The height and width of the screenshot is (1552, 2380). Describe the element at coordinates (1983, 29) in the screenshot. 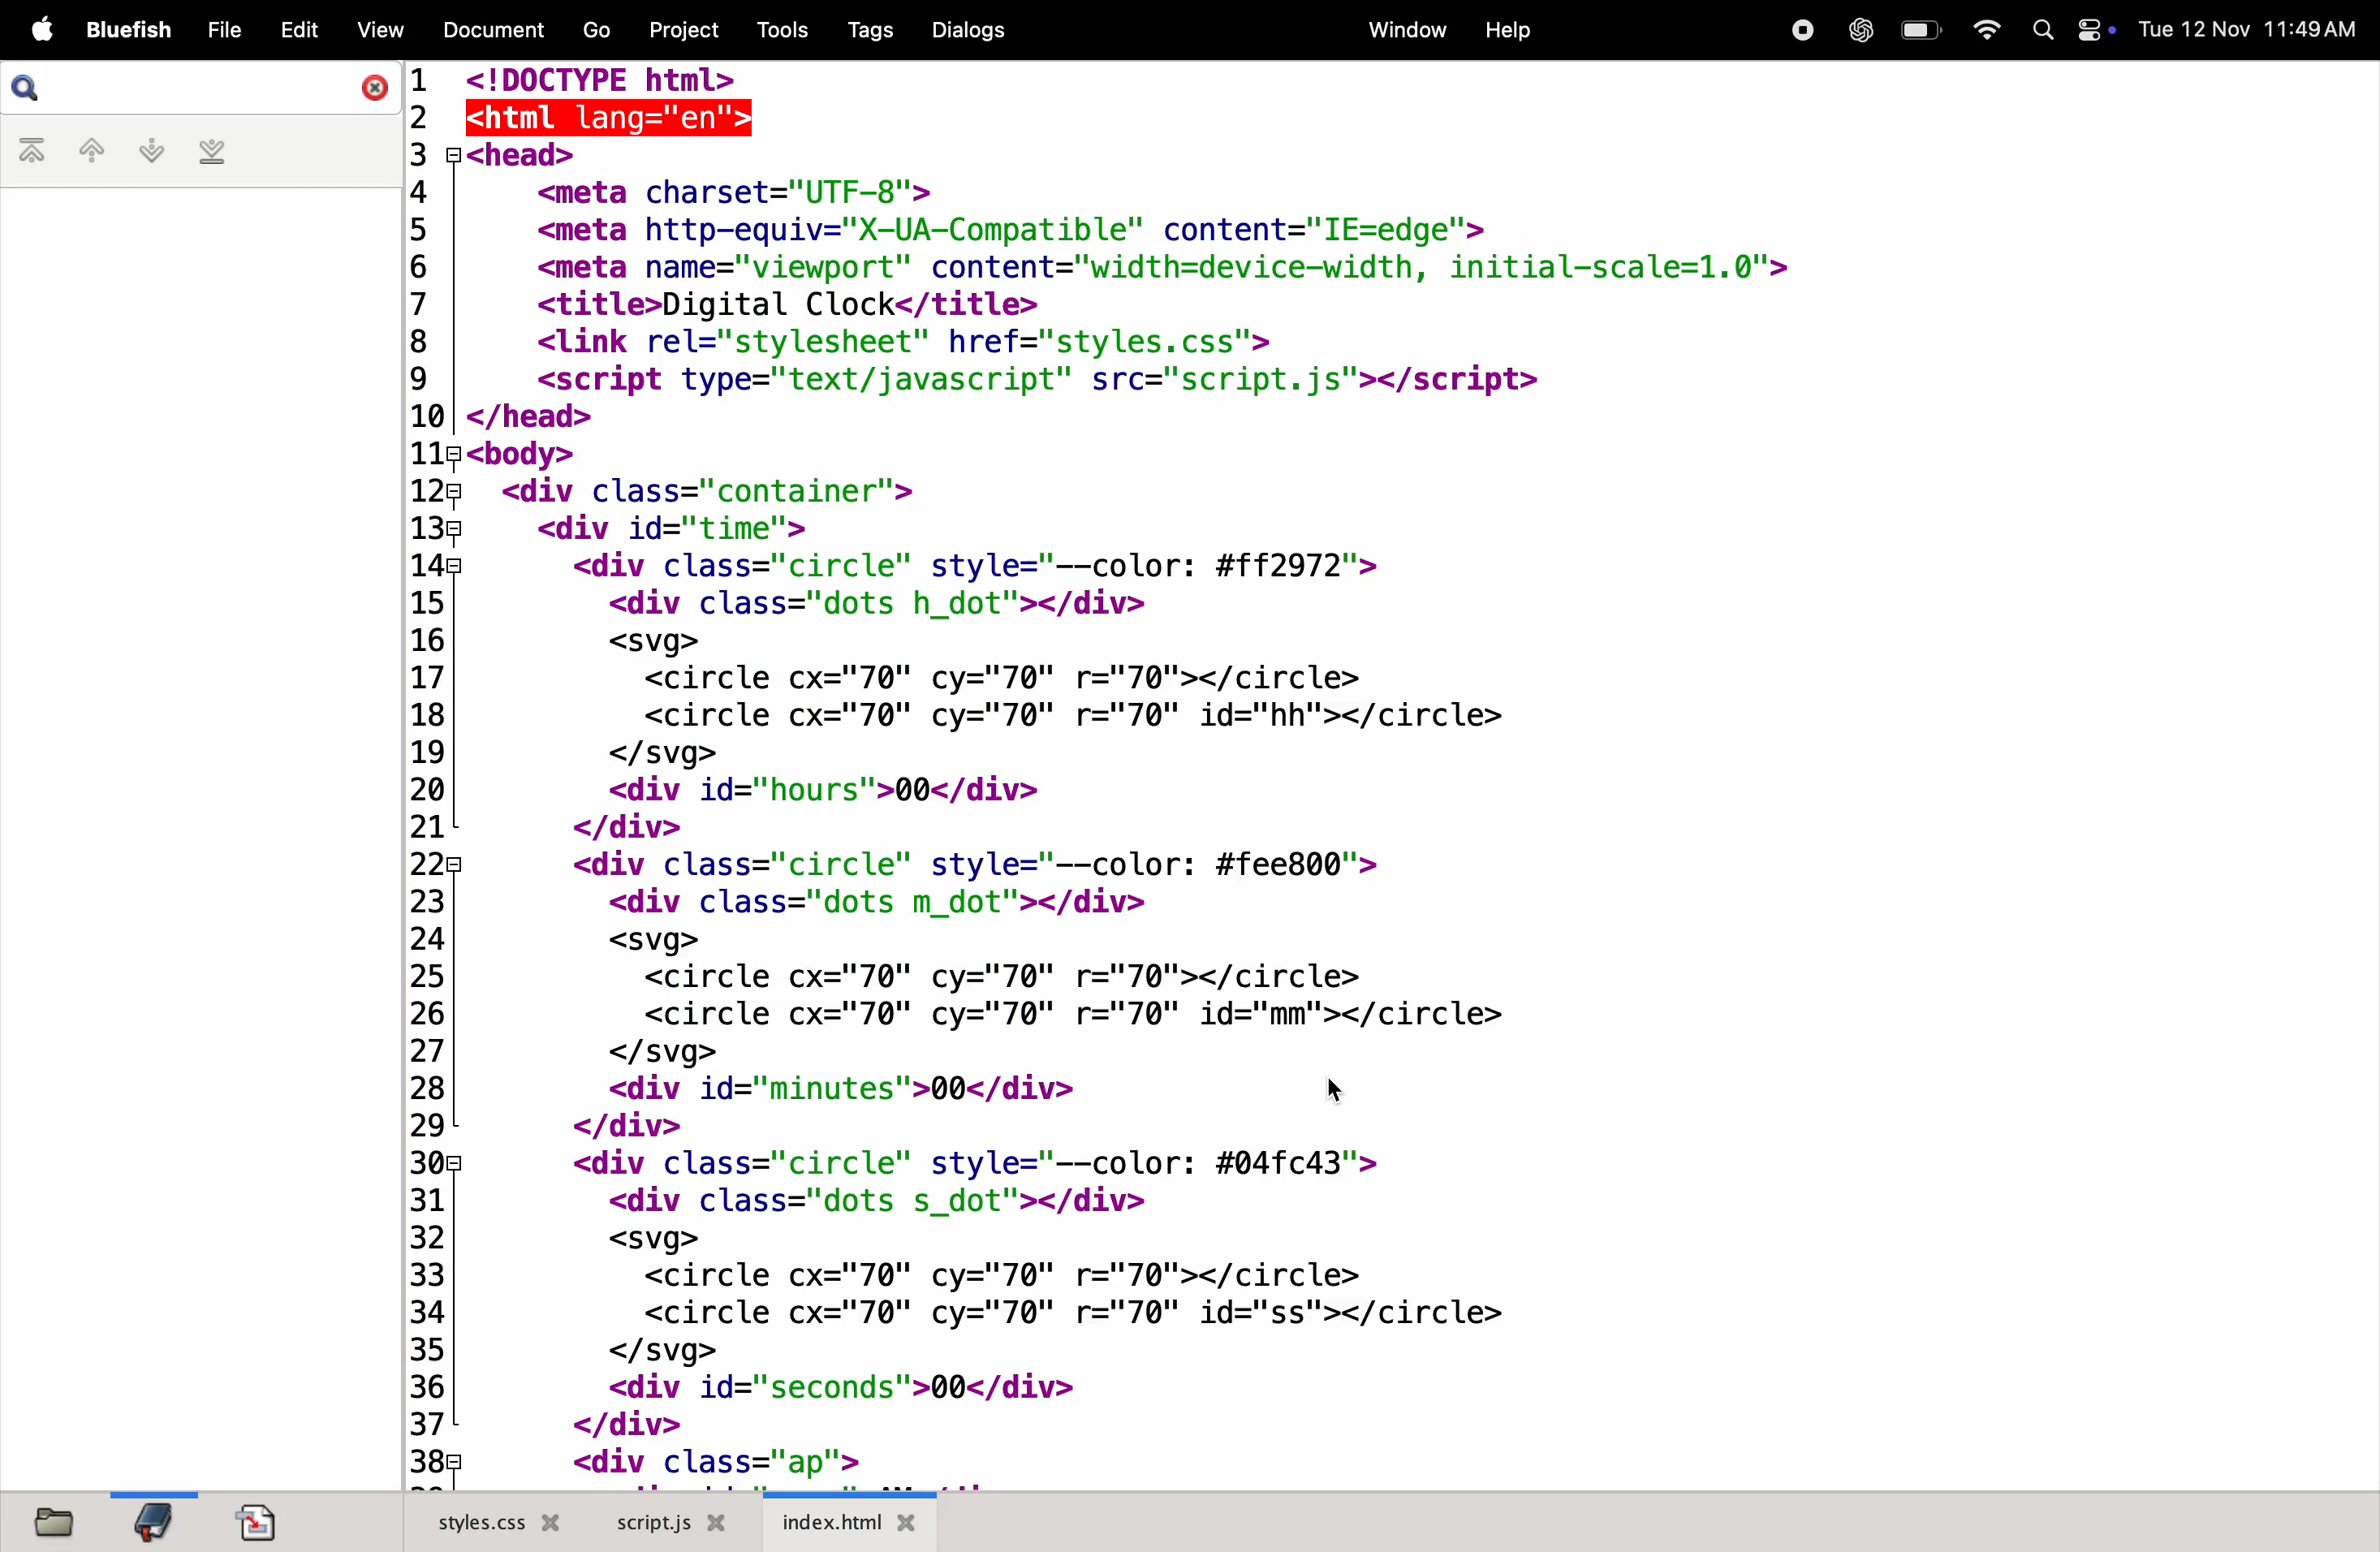

I see `wifi` at that location.